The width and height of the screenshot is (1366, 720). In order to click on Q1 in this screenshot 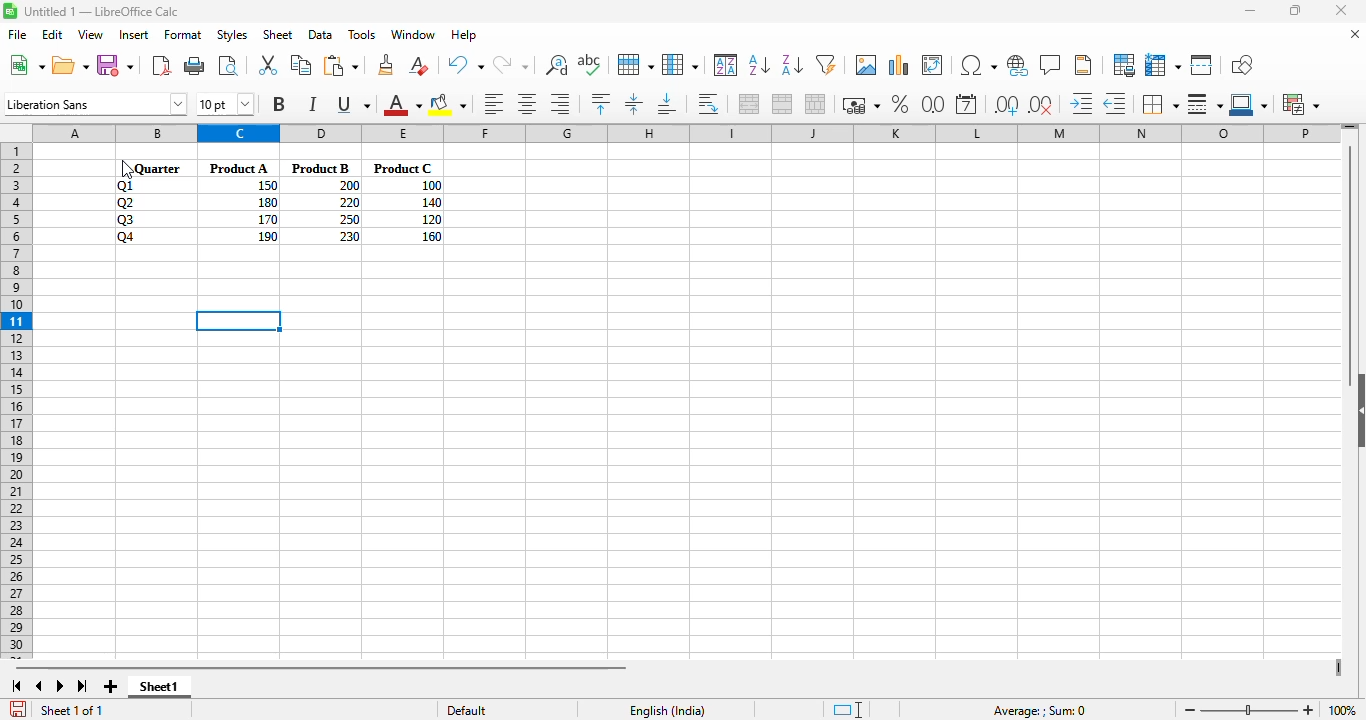, I will do `click(127, 186)`.